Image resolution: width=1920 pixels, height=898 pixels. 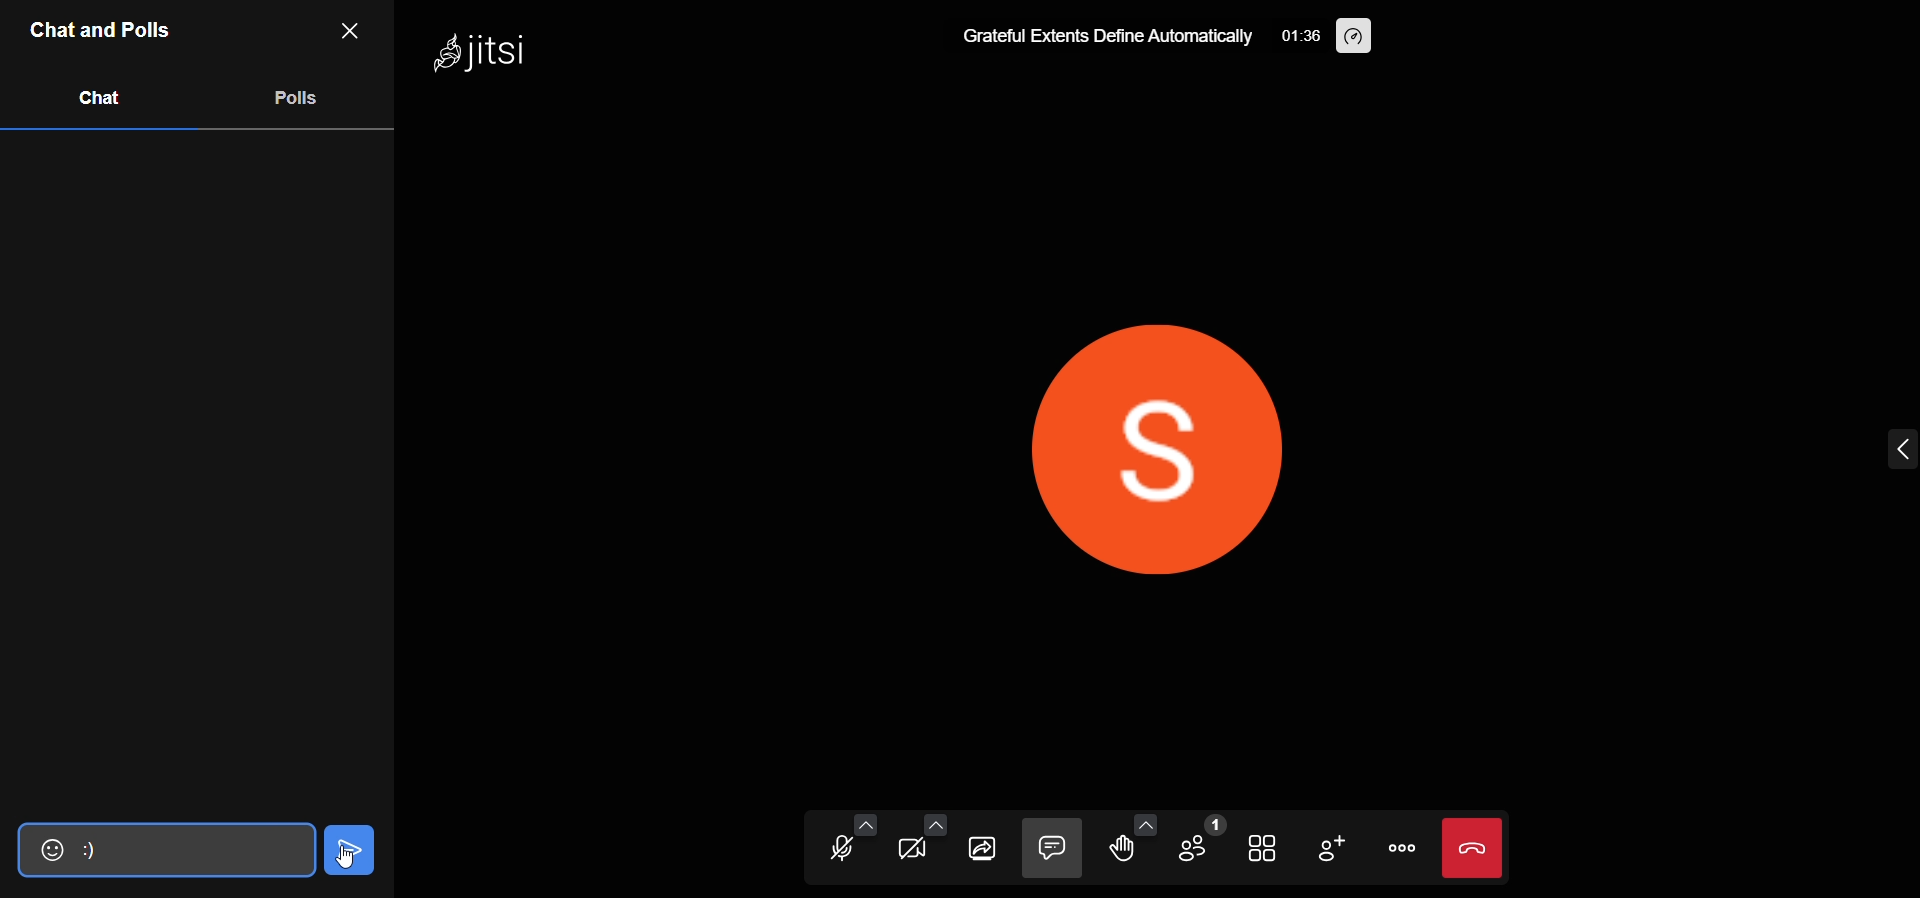 I want to click on meeting title, so click(x=1105, y=36).